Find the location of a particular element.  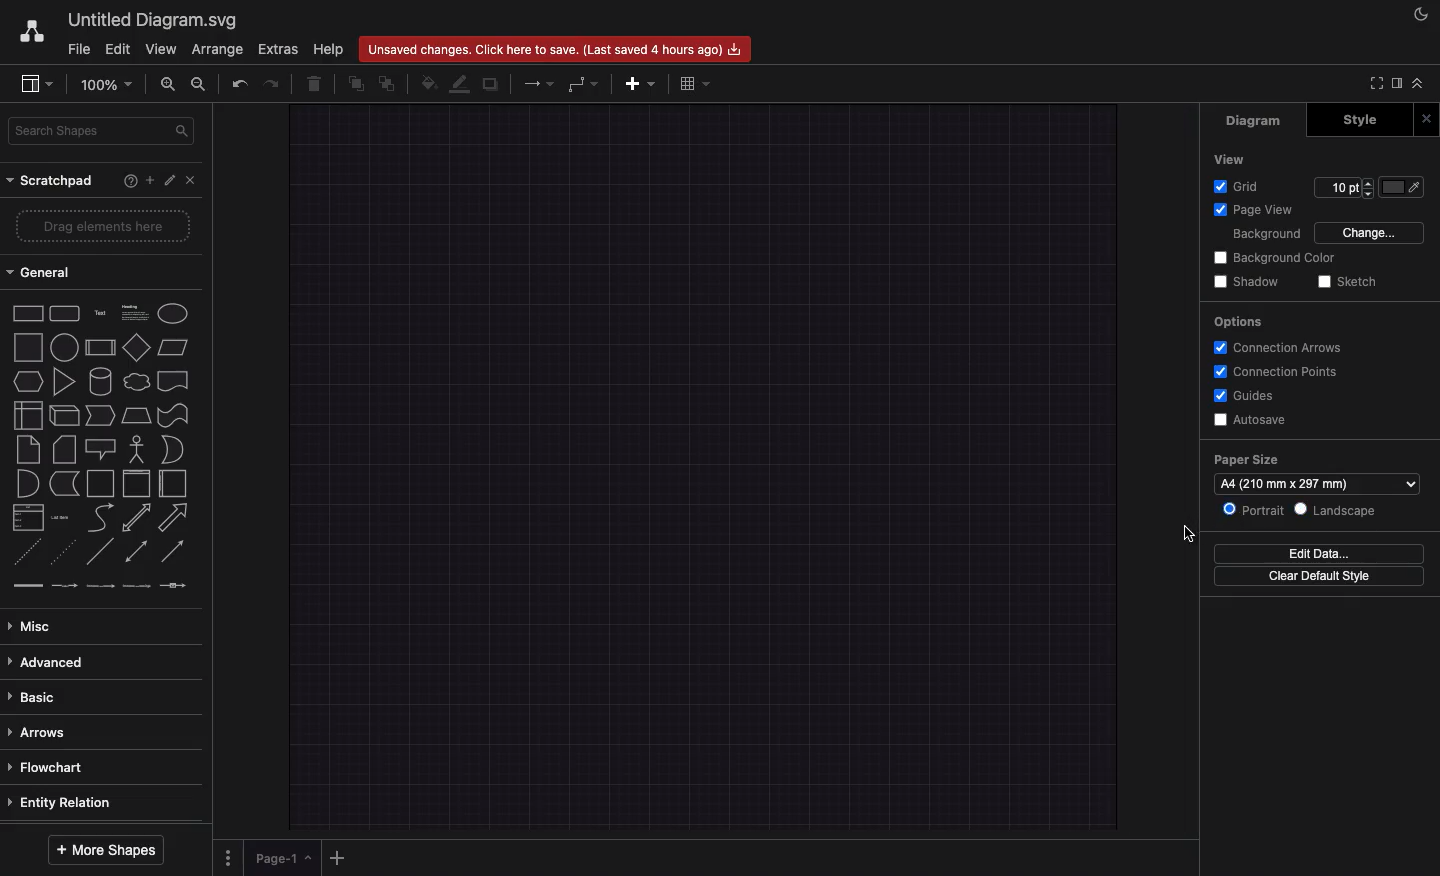

Ad is located at coordinates (146, 182).